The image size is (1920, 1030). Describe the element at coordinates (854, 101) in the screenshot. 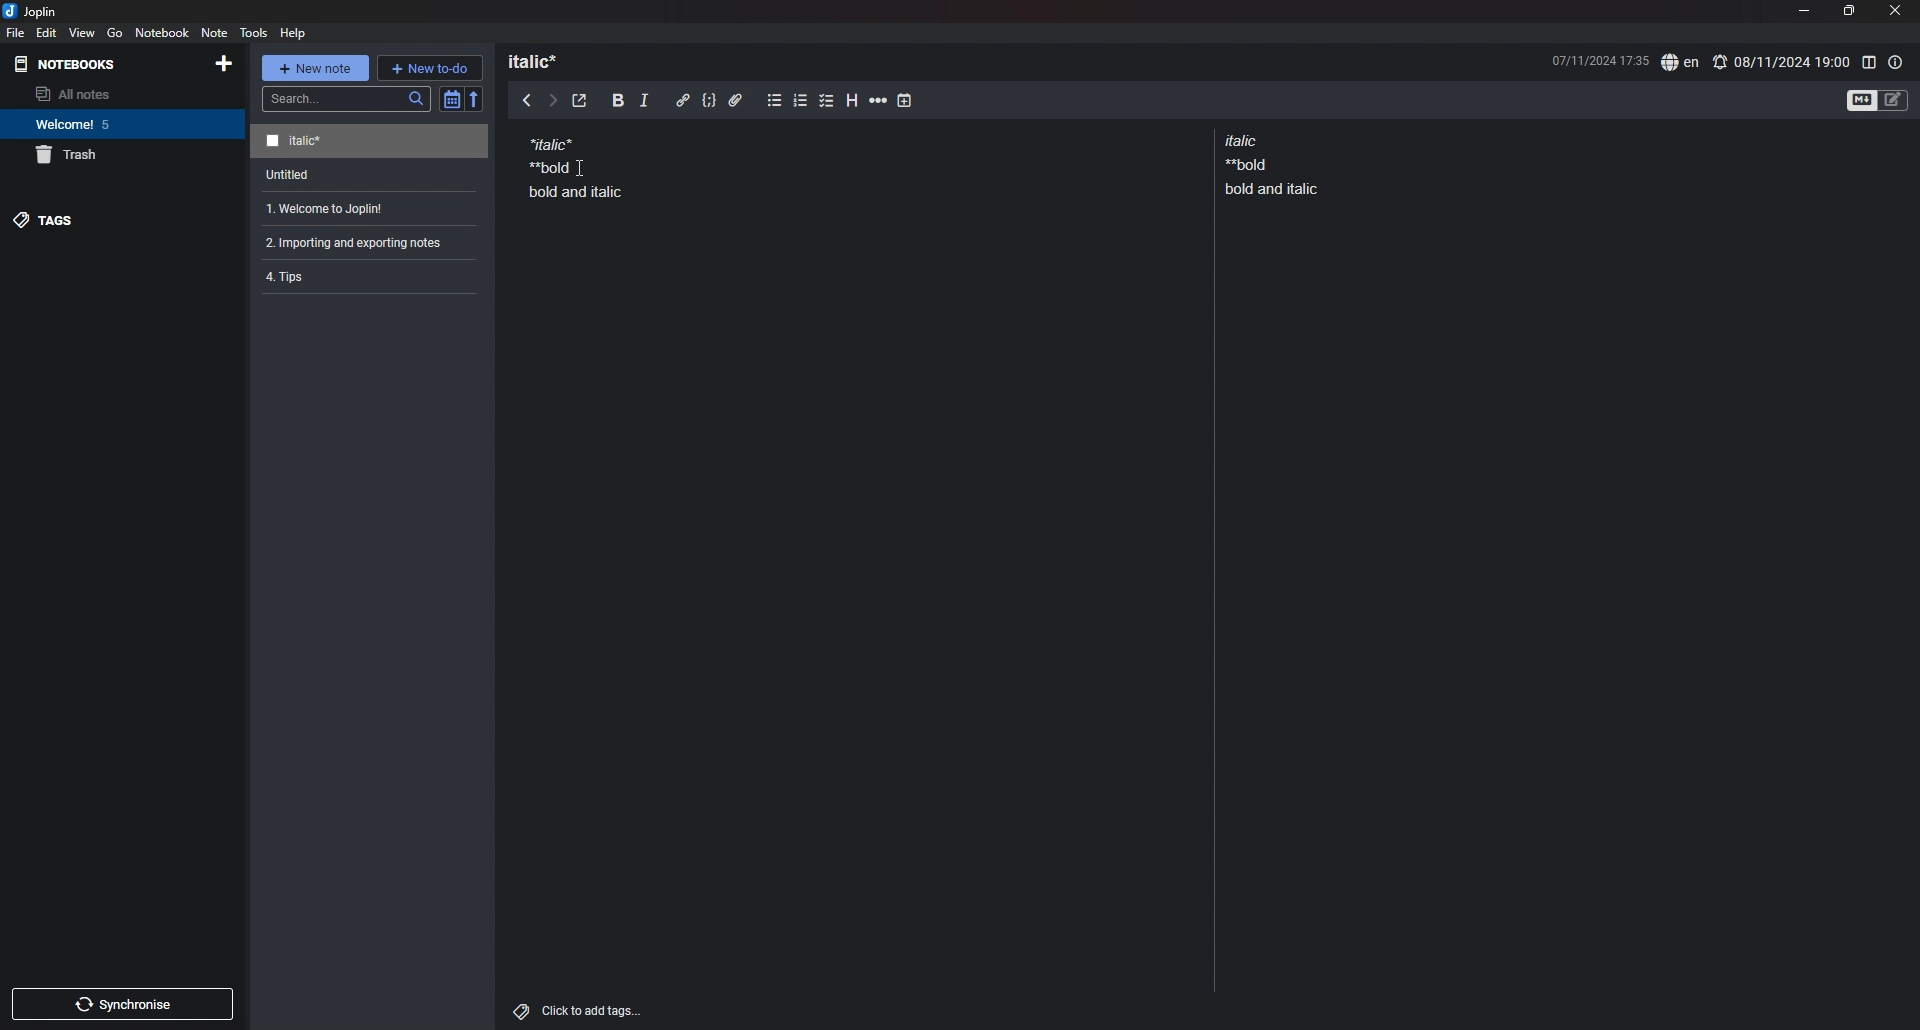

I see `heading` at that location.